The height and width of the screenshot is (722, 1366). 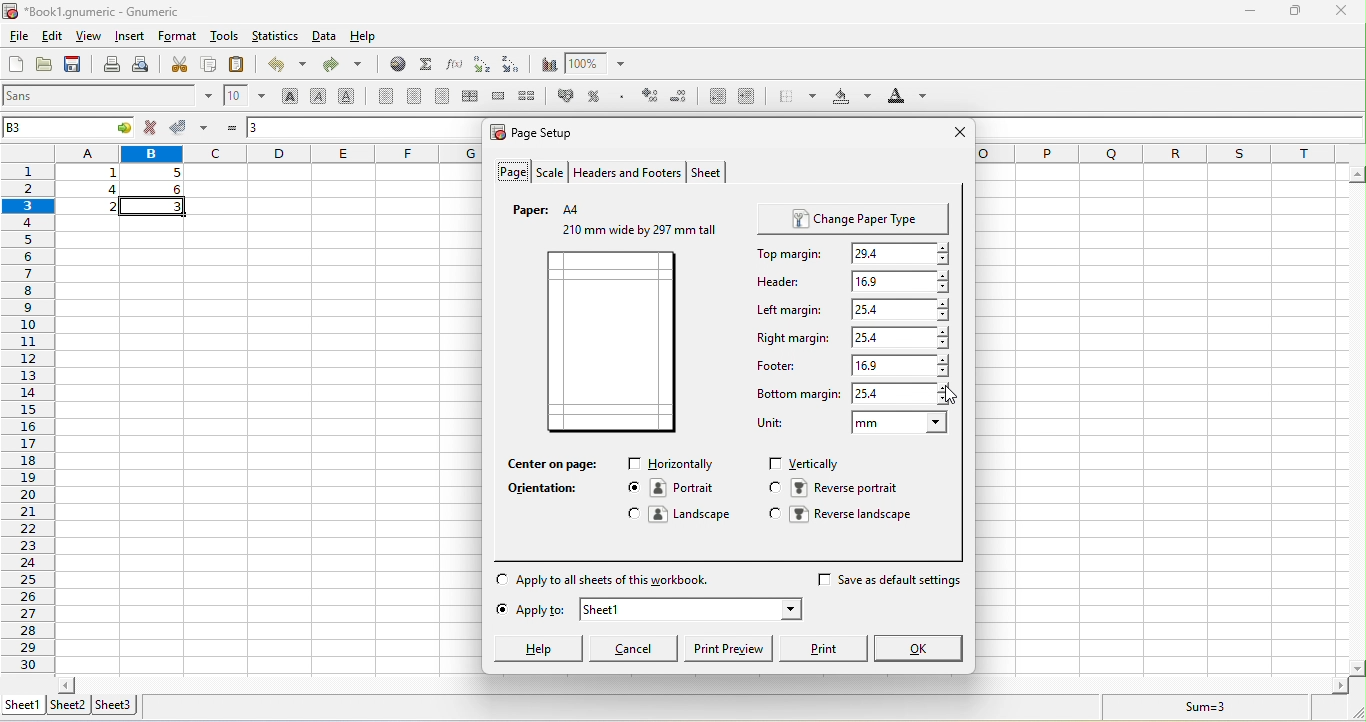 I want to click on redo, so click(x=345, y=67).